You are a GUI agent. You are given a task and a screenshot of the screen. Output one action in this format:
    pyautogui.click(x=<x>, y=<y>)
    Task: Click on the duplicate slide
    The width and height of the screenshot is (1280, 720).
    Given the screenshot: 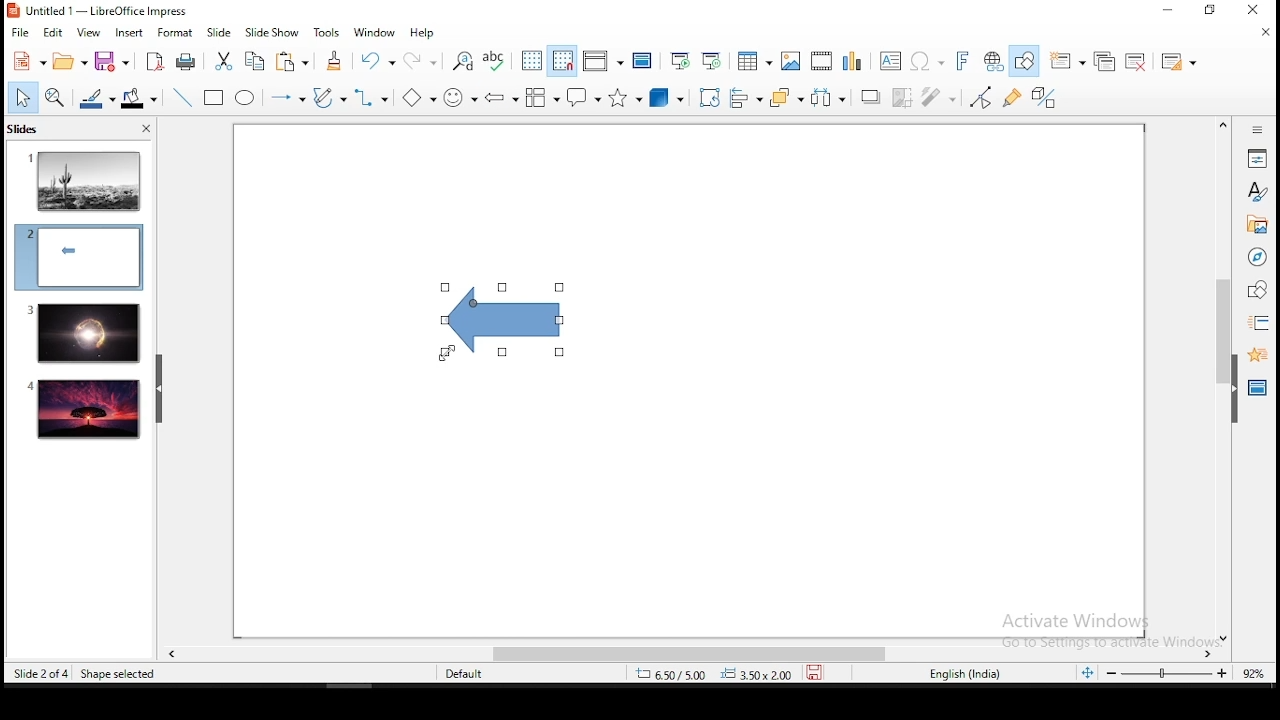 What is the action you would take?
    pyautogui.click(x=1107, y=62)
    